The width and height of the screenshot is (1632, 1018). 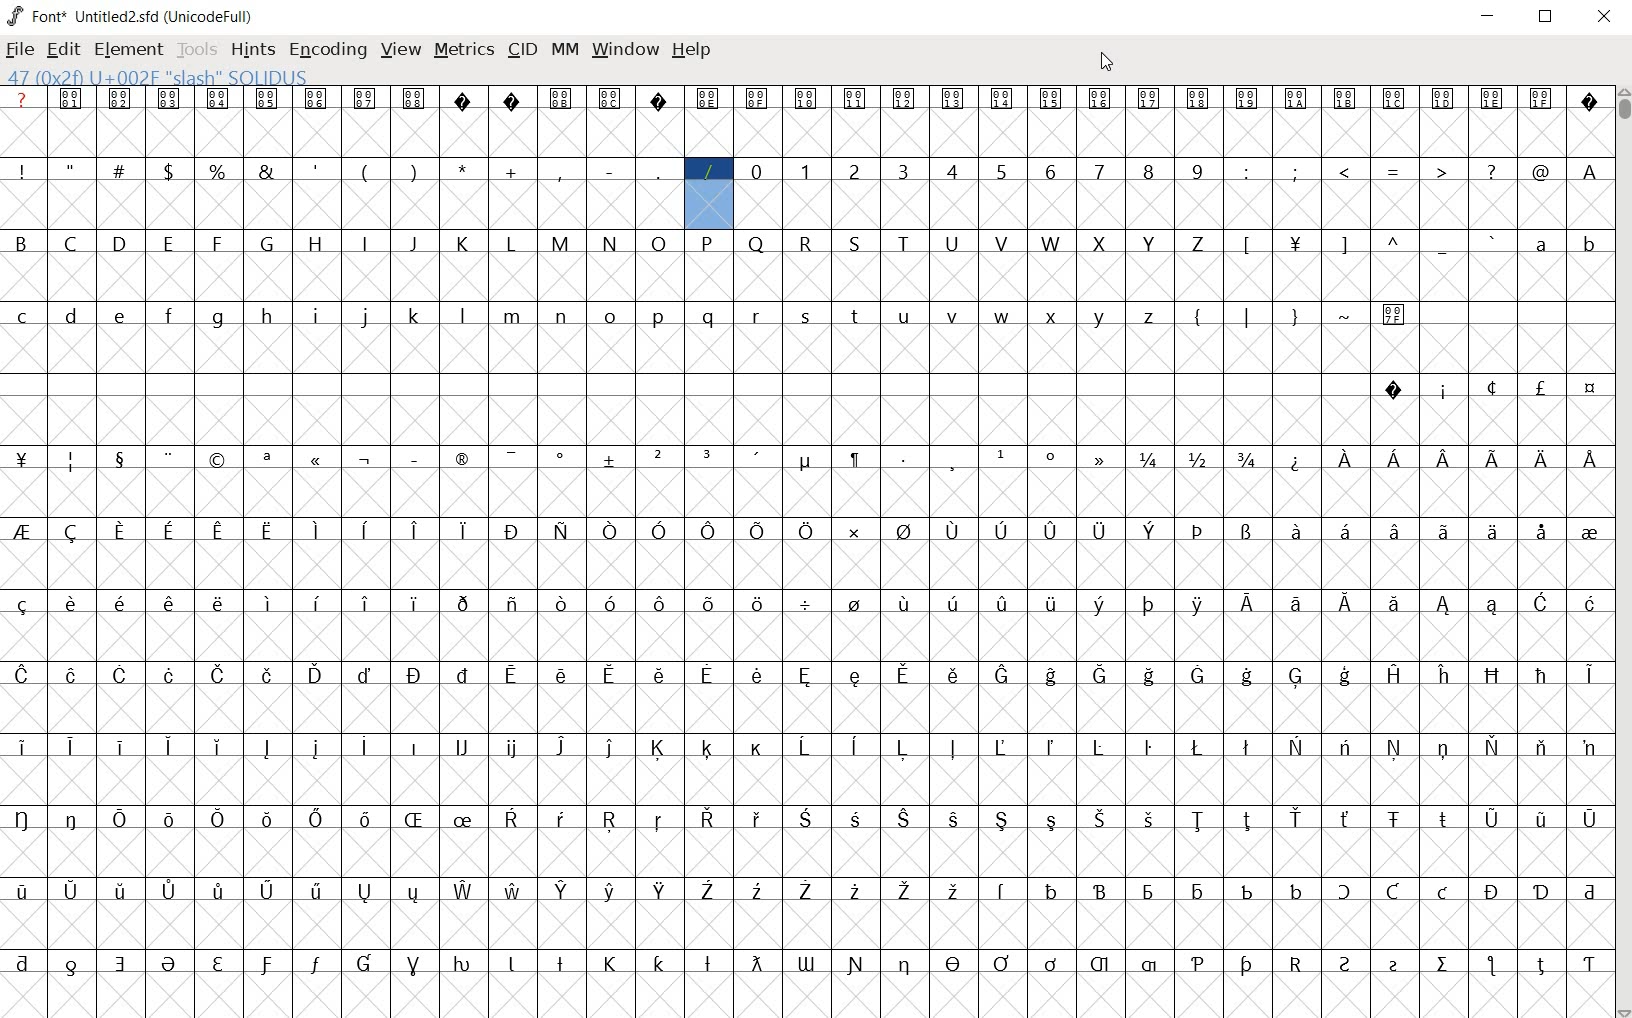 What do you see at coordinates (1492, 387) in the screenshot?
I see `glyph` at bounding box center [1492, 387].